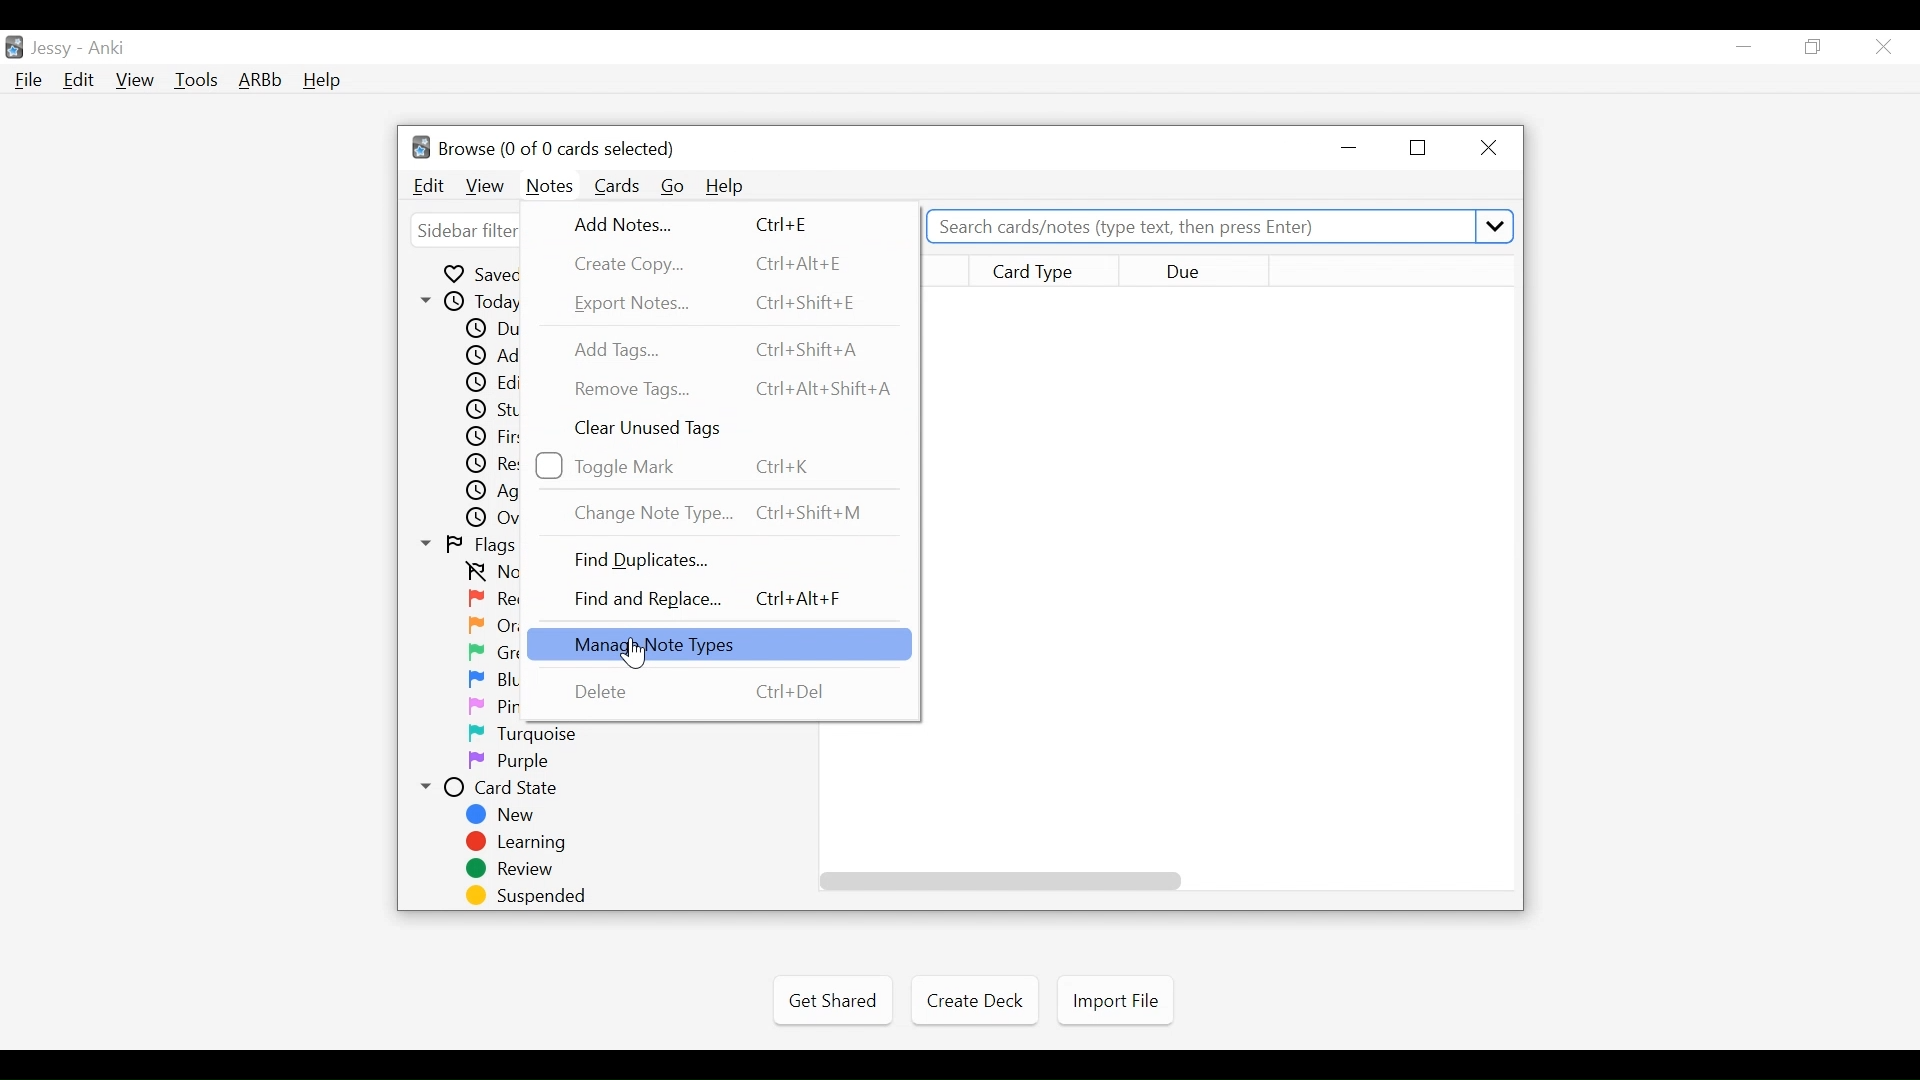  I want to click on Create Copy, so click(717, 264).